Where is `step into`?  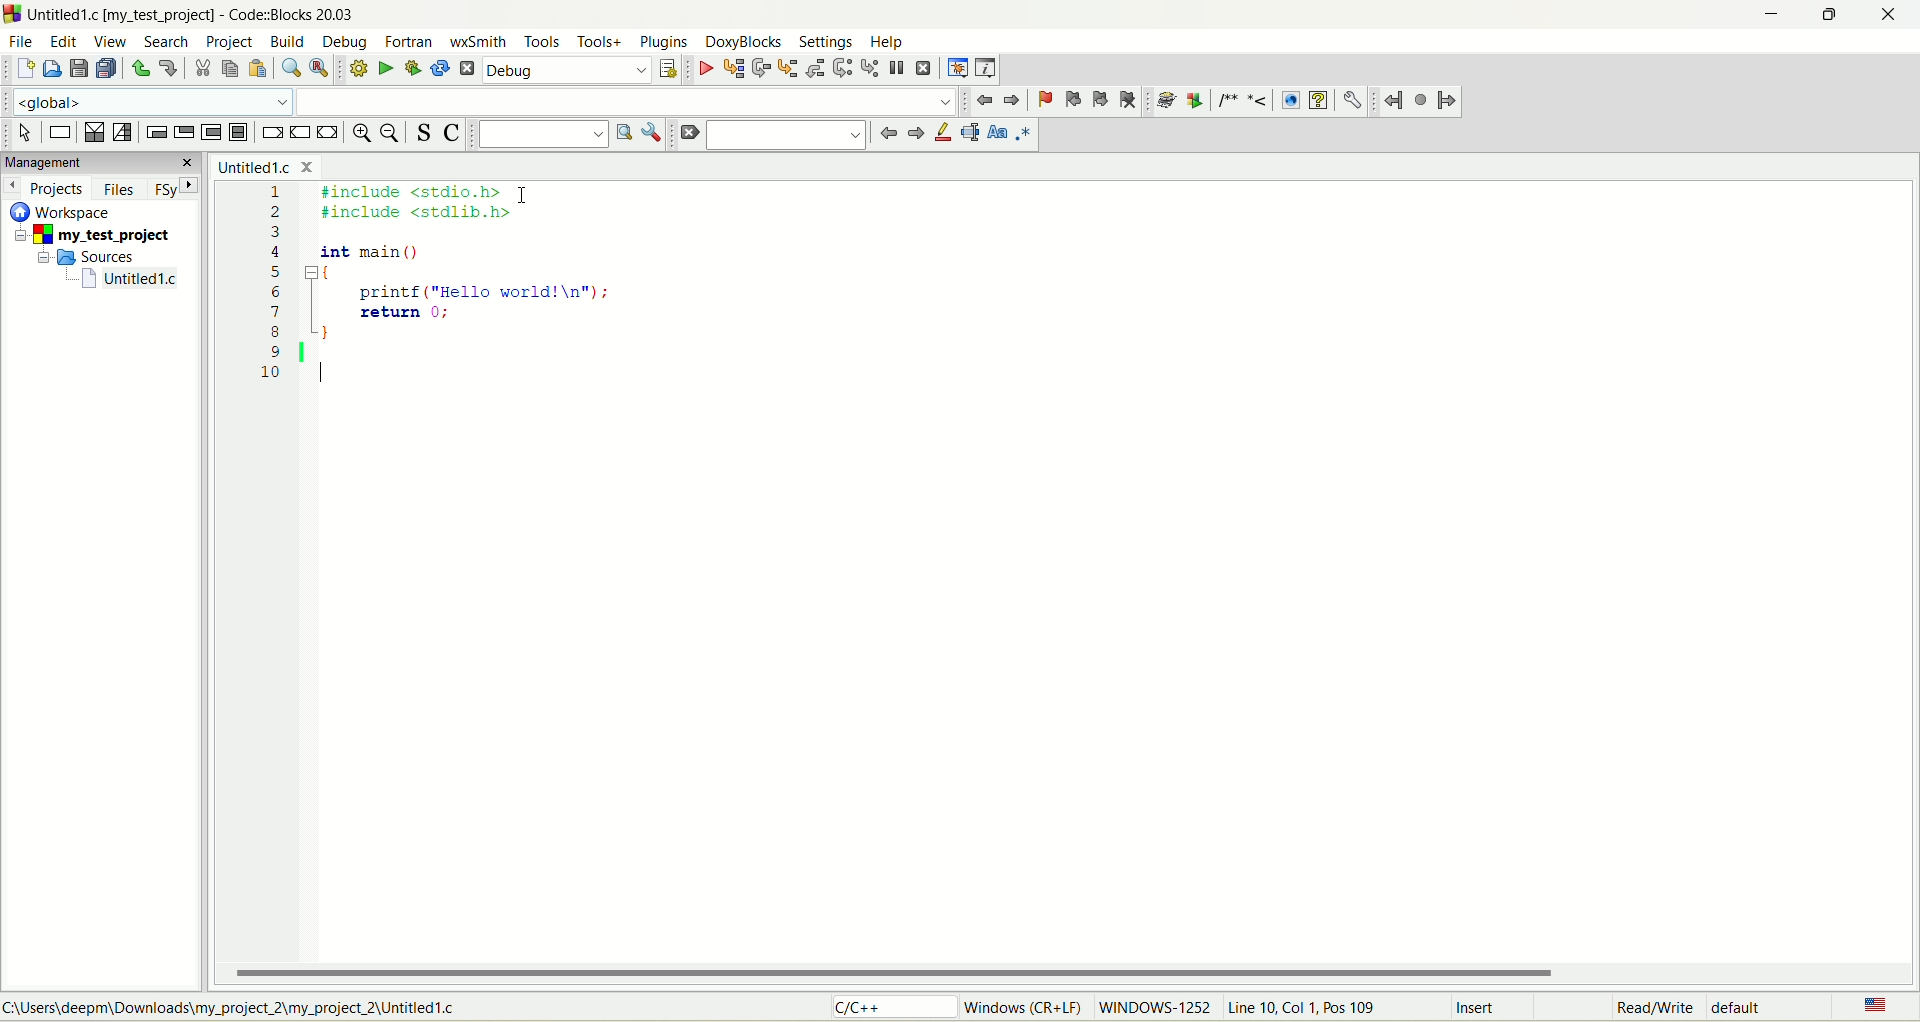 step into is located at coordinates (787, 69).